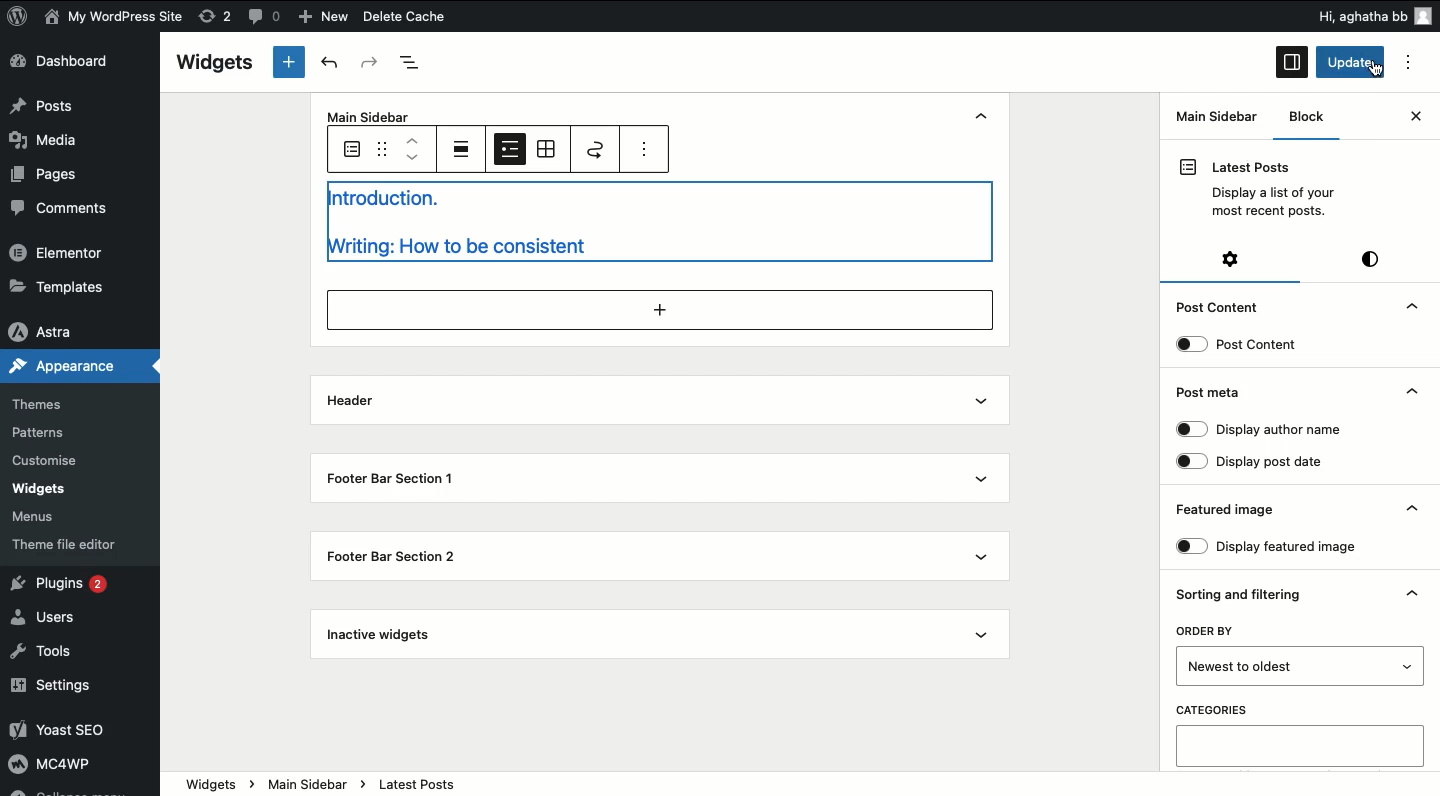 Image resolution: width=1440 pixels, height=796 pixels. I want to click on Post content, so click(1232, 344).